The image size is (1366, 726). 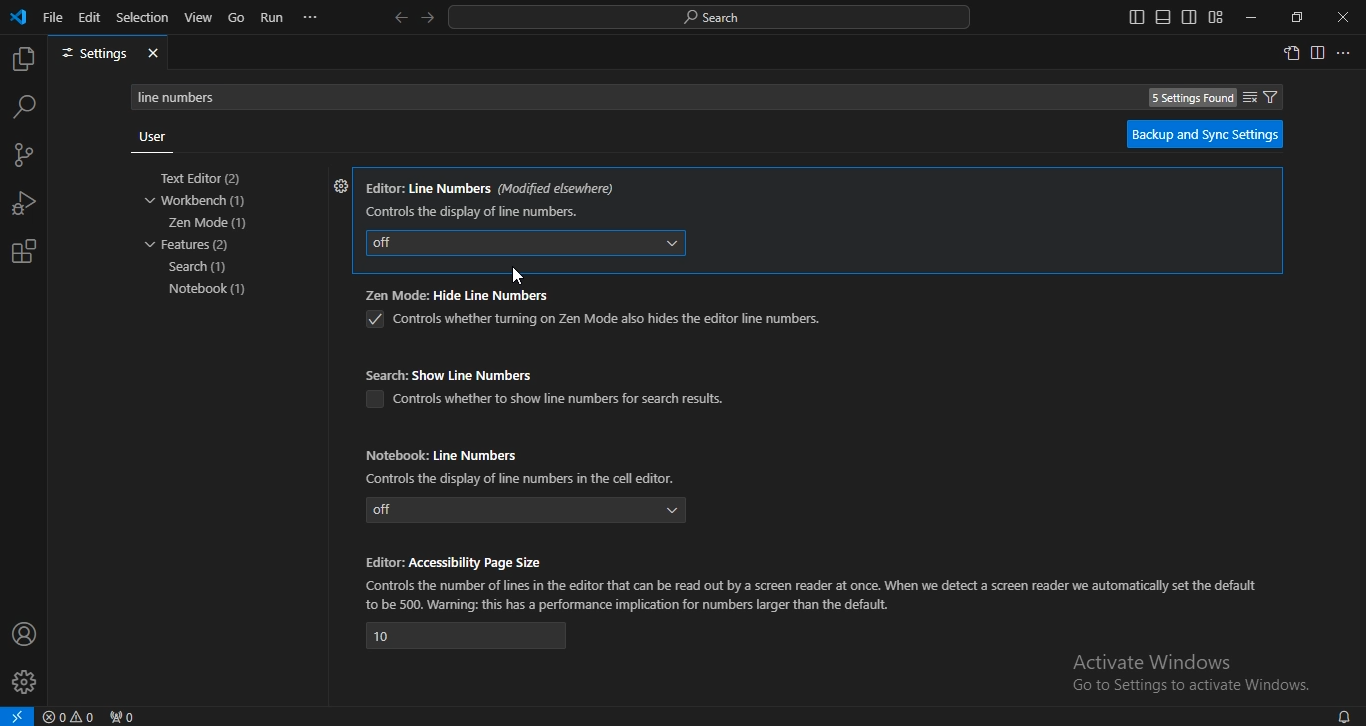 I want to click on customize layout, so click(x=1215, y=17).